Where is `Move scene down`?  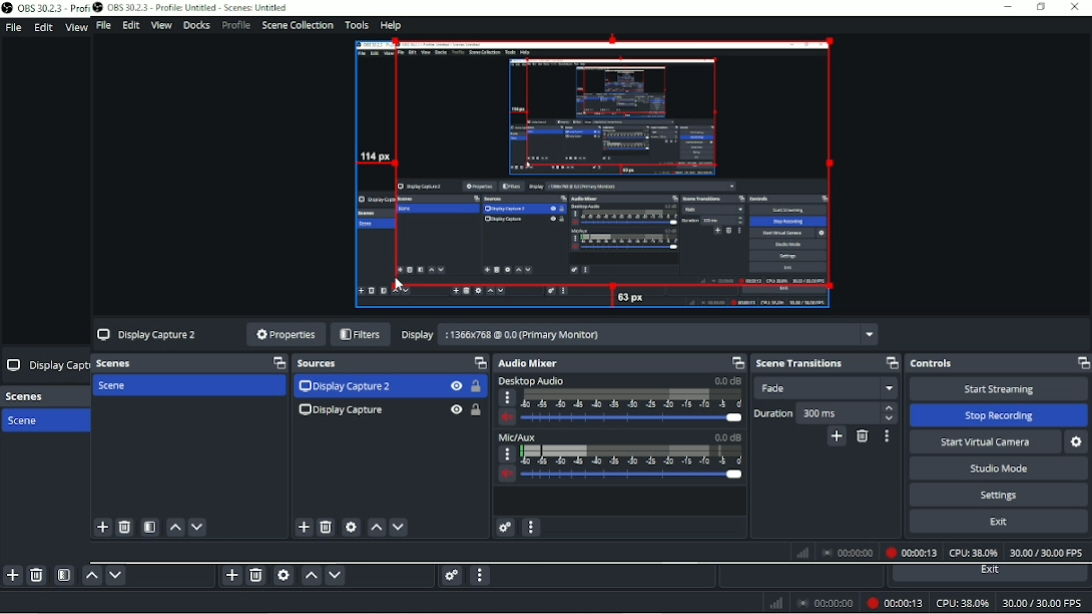 Move scene down is located at coordinates (115, 575).